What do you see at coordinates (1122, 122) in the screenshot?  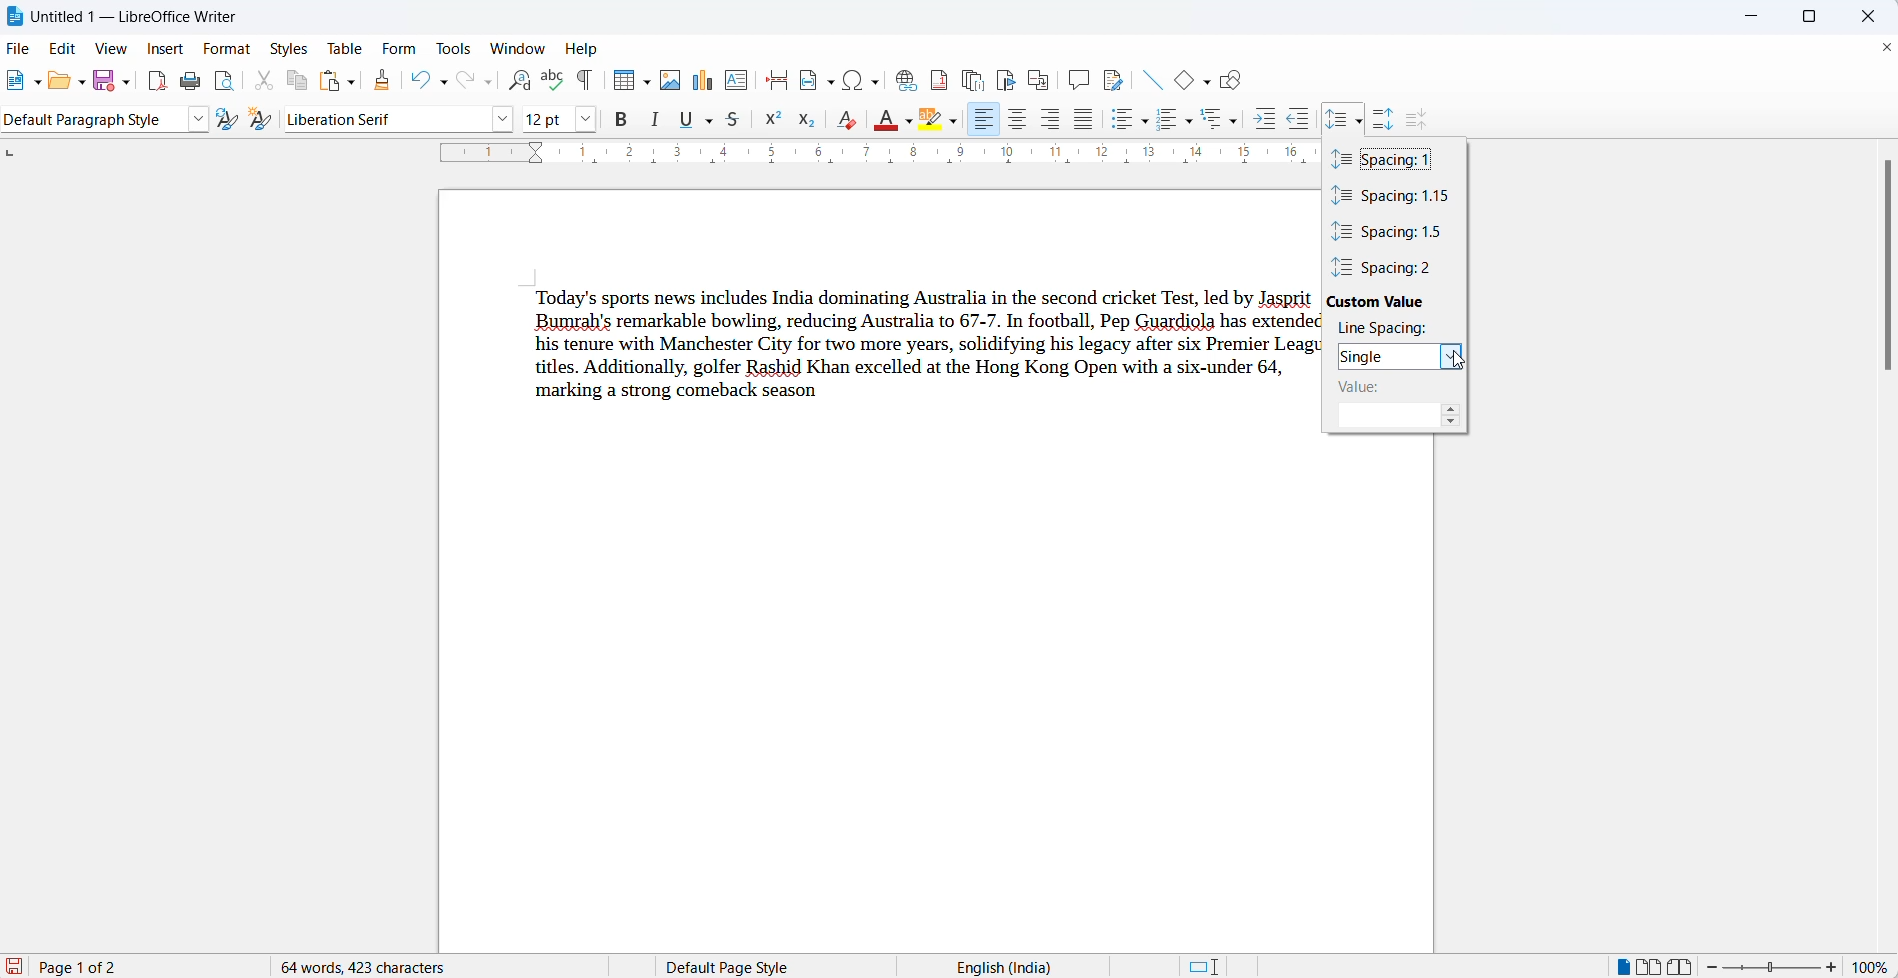 I see `toggle unordered list` at bounding box center [1122, 122].